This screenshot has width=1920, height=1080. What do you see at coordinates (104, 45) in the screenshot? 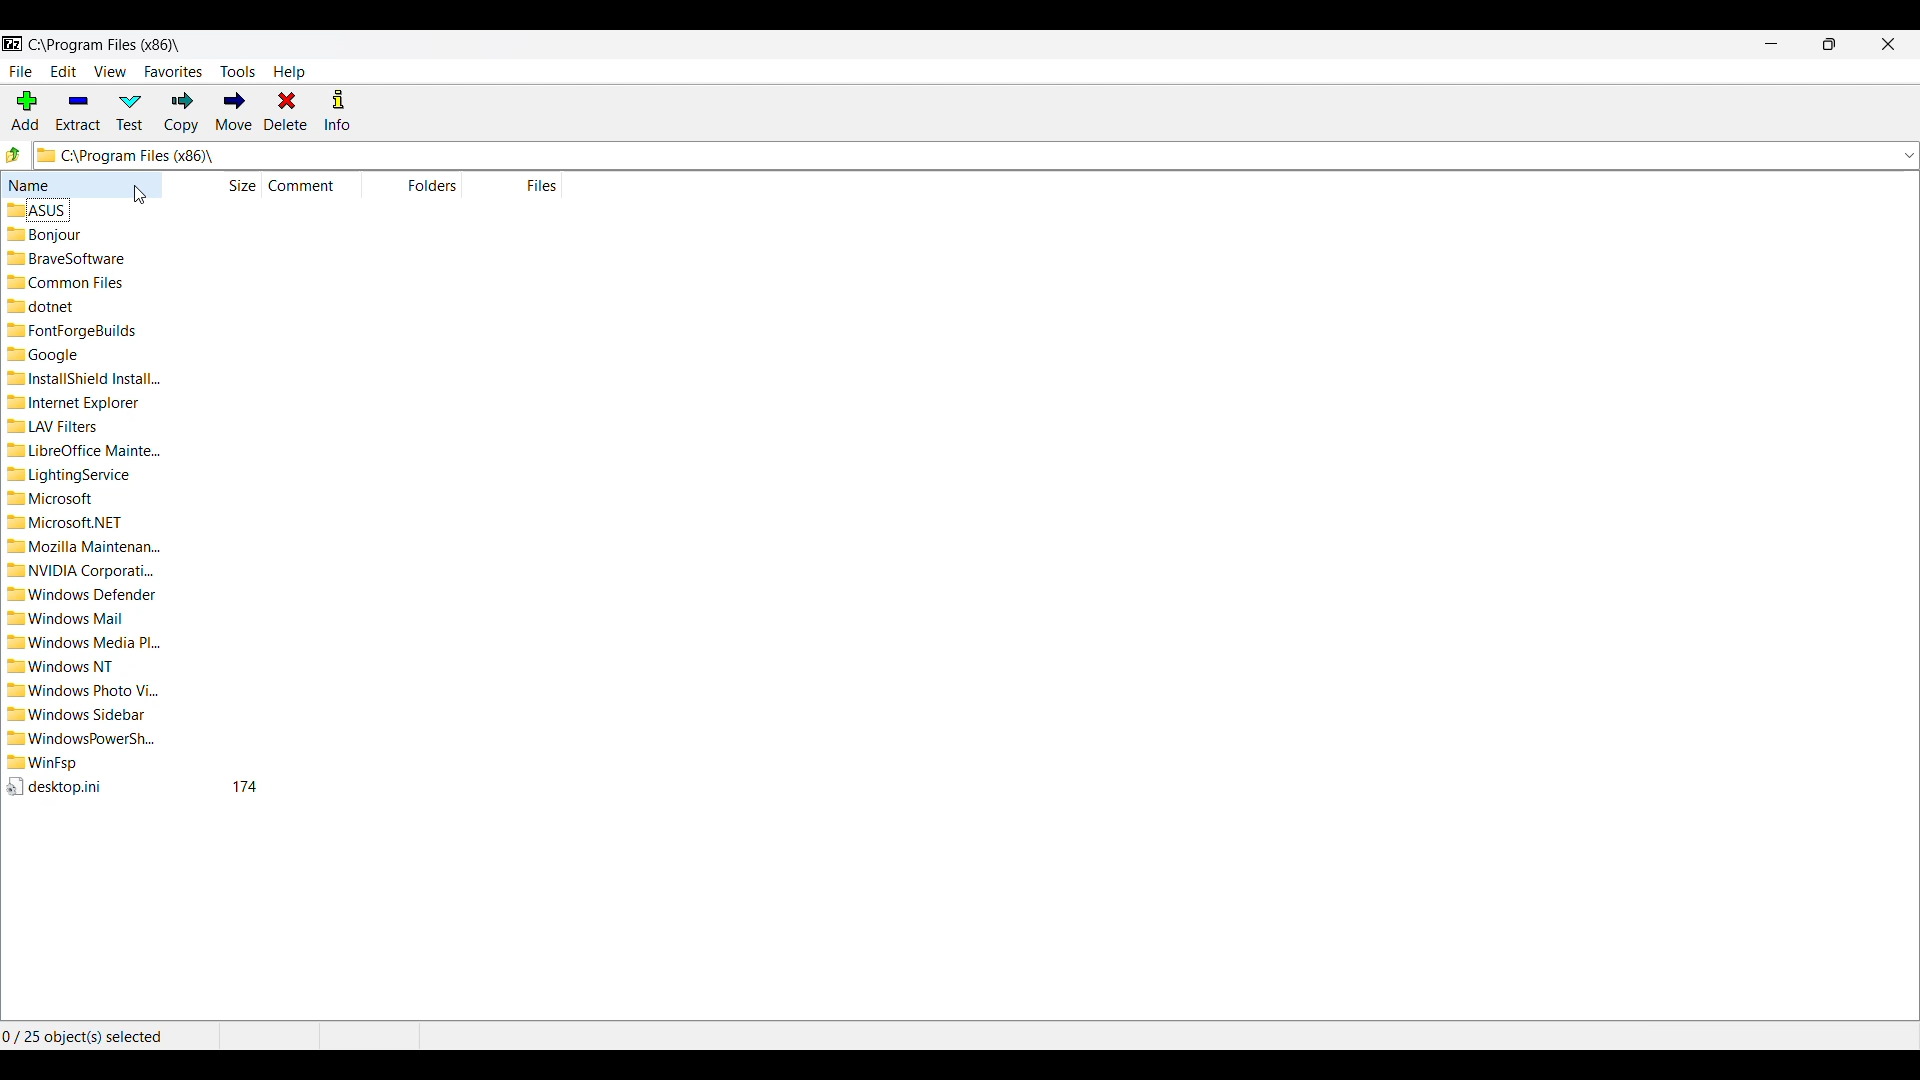
I see `Location of current folder` at bounding box center [104, 45].